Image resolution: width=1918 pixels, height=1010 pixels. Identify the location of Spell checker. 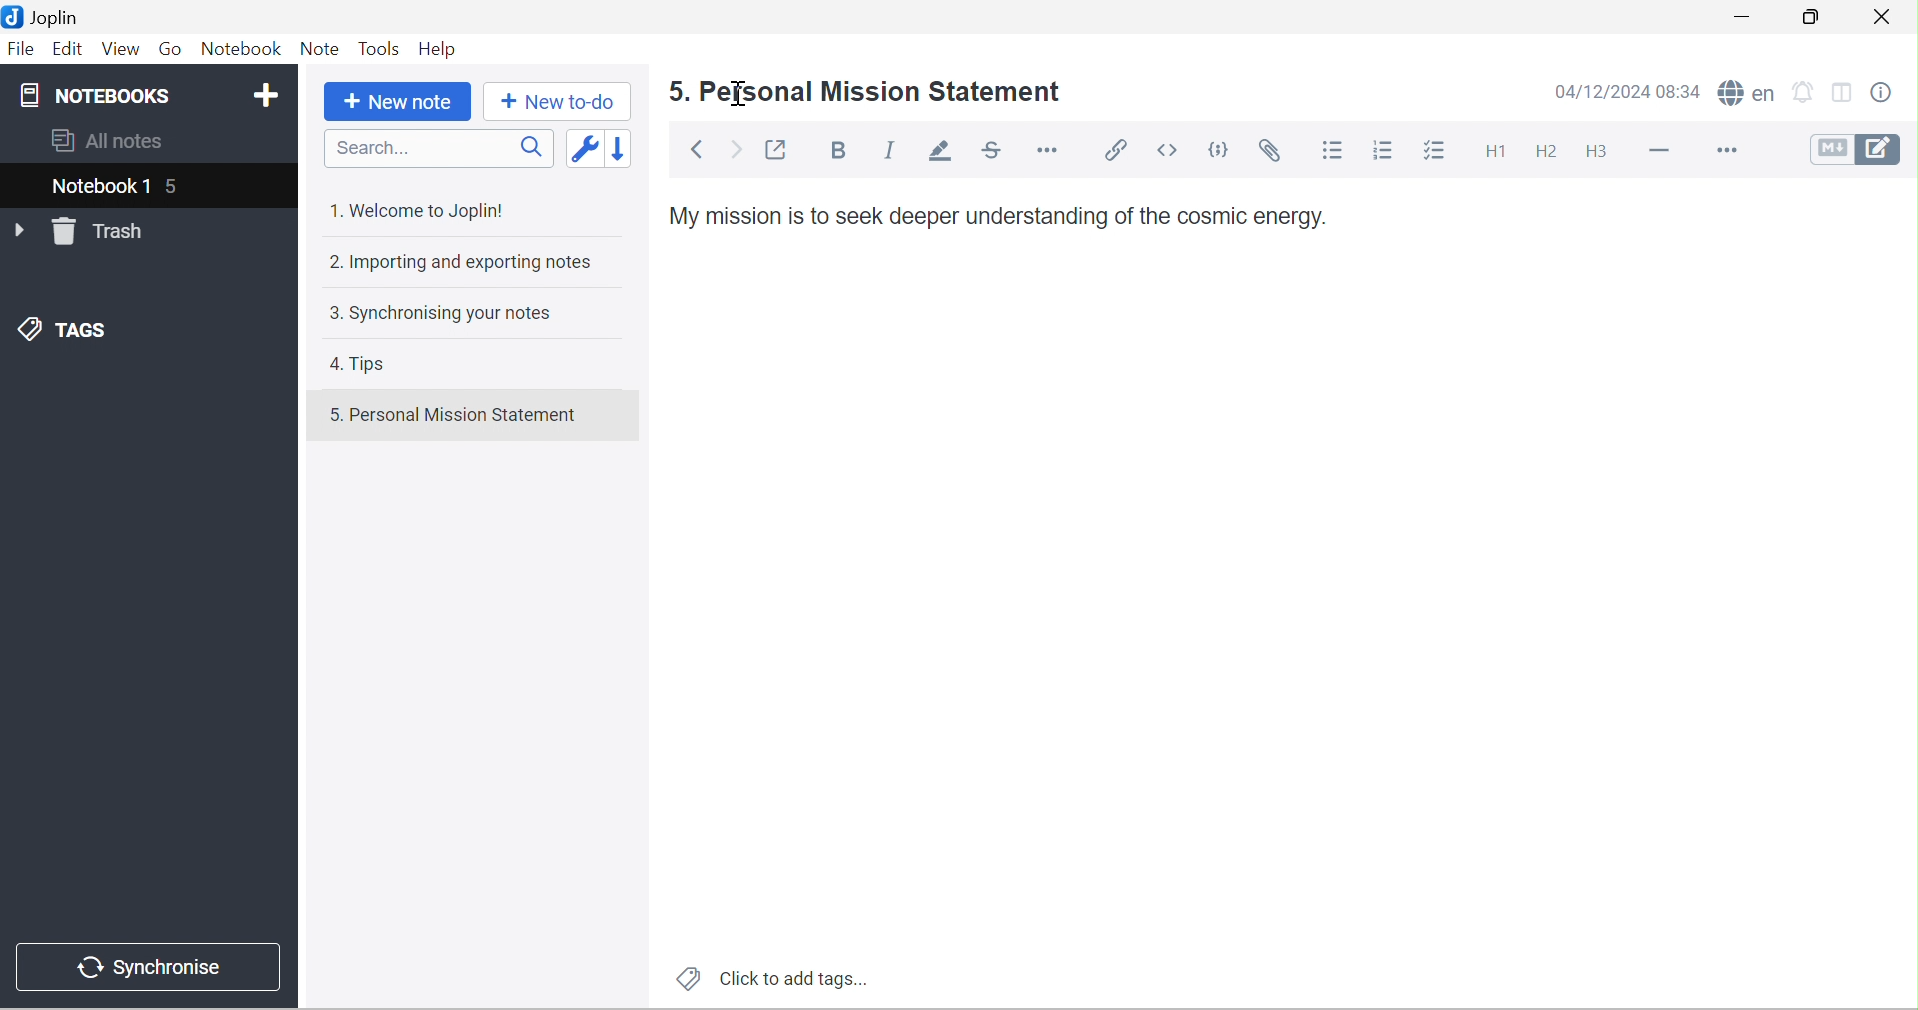
(1744, 92).